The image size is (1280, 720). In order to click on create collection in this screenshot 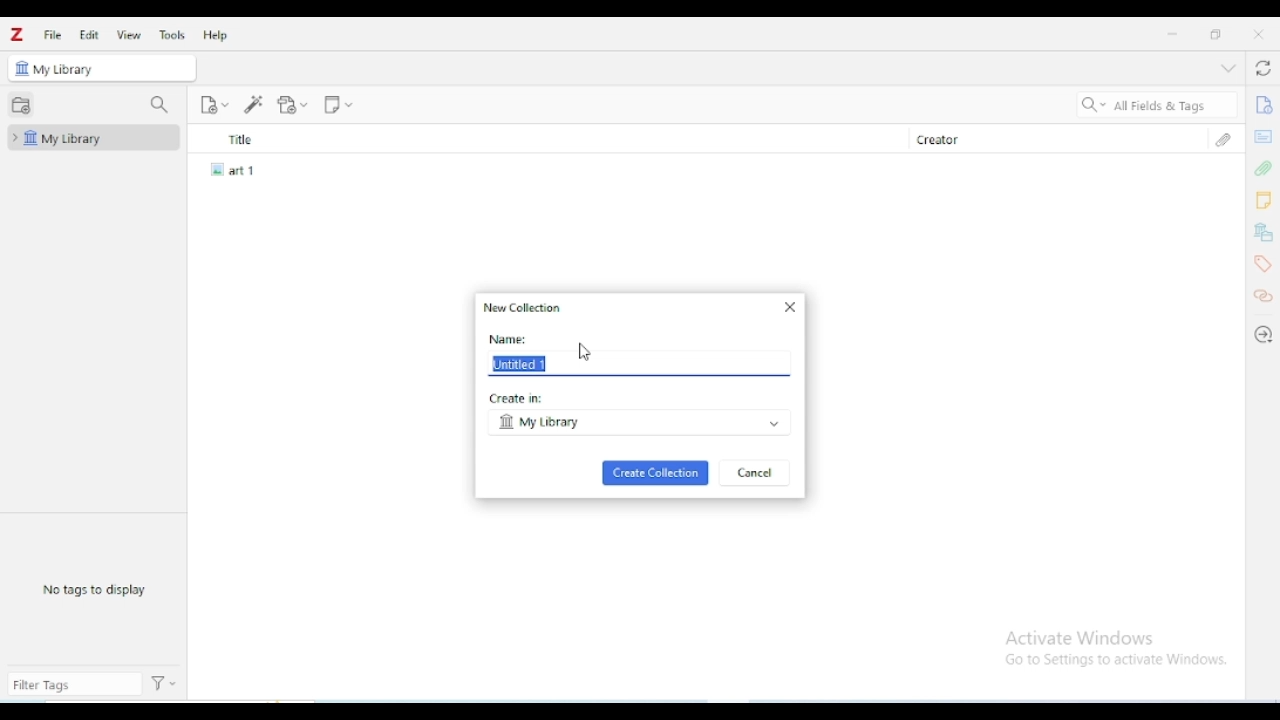, I will do `click(655, 473)`.